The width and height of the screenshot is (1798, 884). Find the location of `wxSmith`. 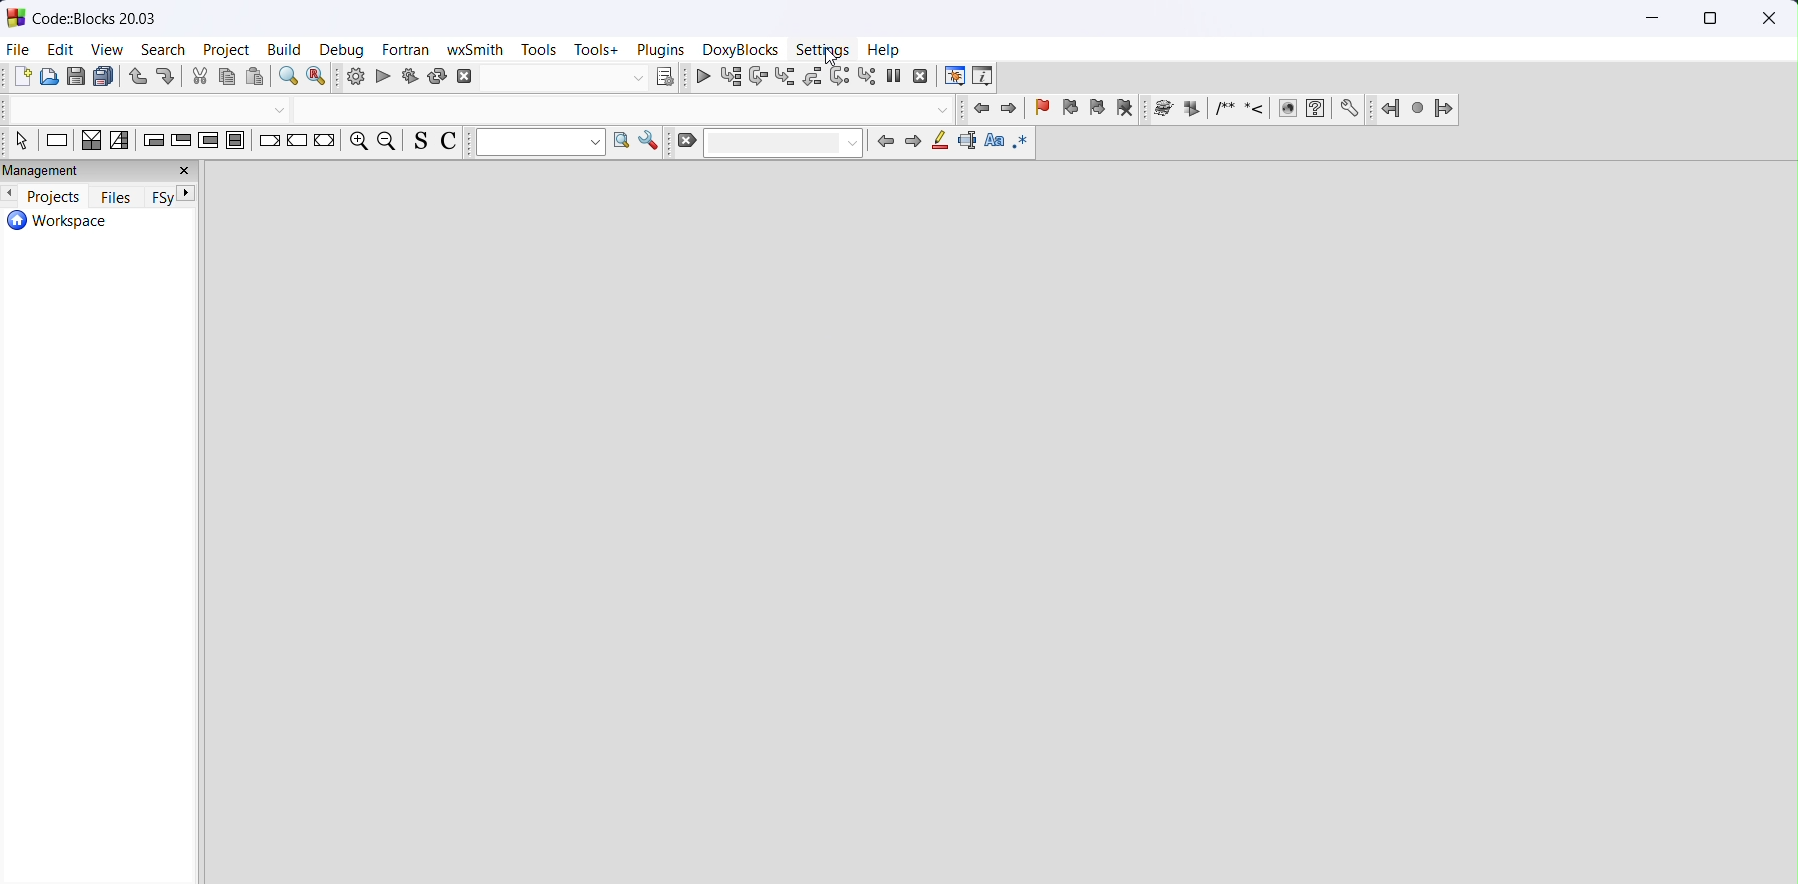

wxSmith is located at coordinates (475, 50).